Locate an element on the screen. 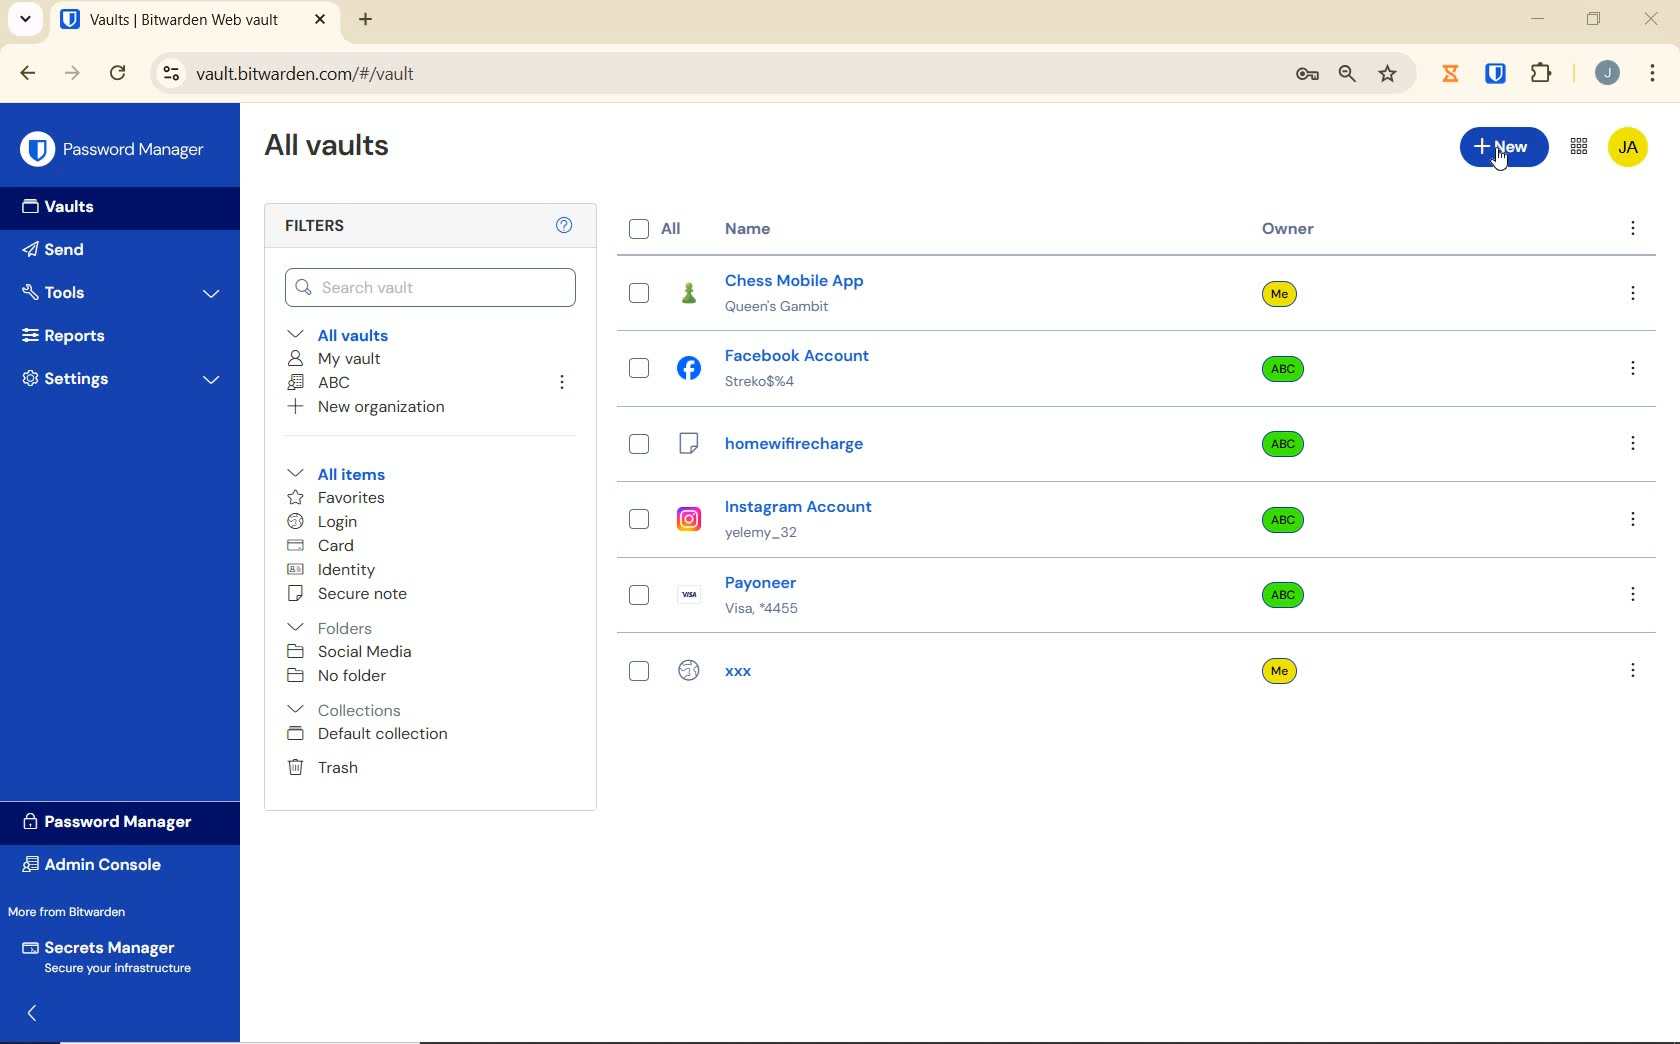 This screenshot has height=1044, width=1680. bookmark is located at coordinates (1388, 75).